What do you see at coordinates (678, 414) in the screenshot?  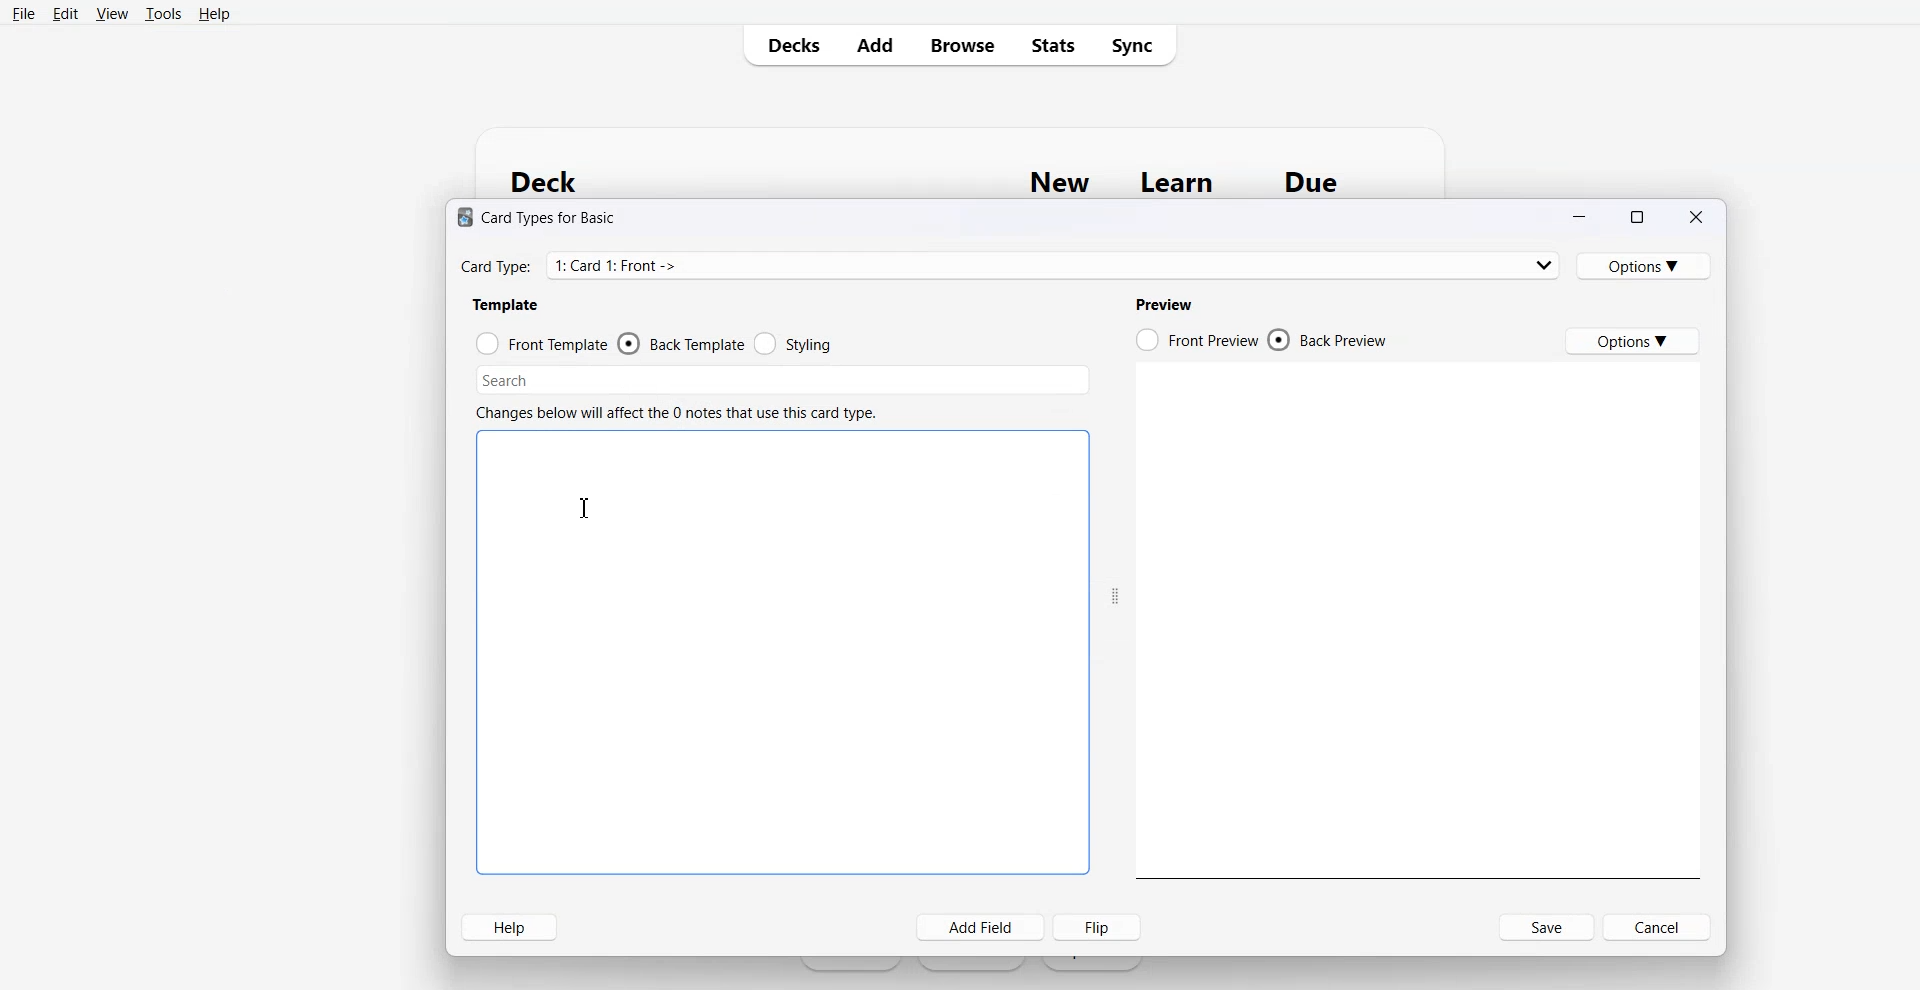 I see `Changes below will affect the 0 notes that use this card type.` at bounding box center [678, 414].